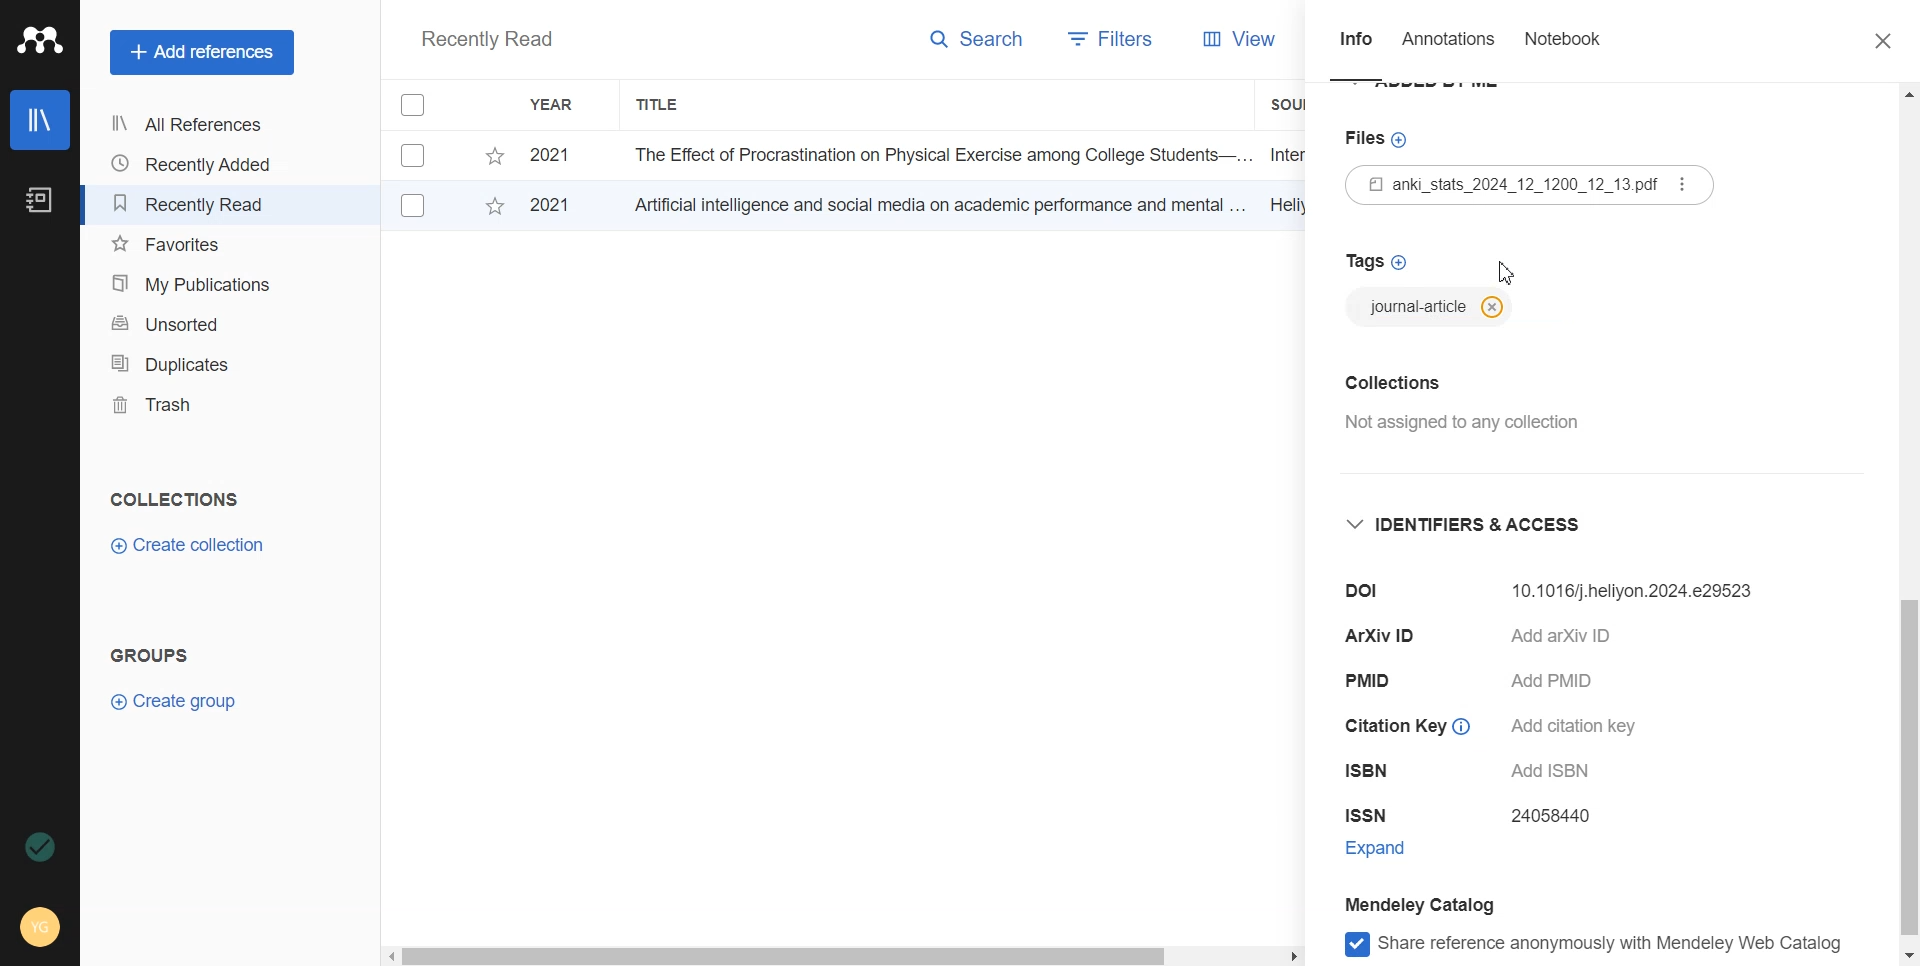 The height and width of the screenshot is (966, 1920). Describe the element at coordinates (1103, 41) in the screenshot. I see `Filters` at that location.